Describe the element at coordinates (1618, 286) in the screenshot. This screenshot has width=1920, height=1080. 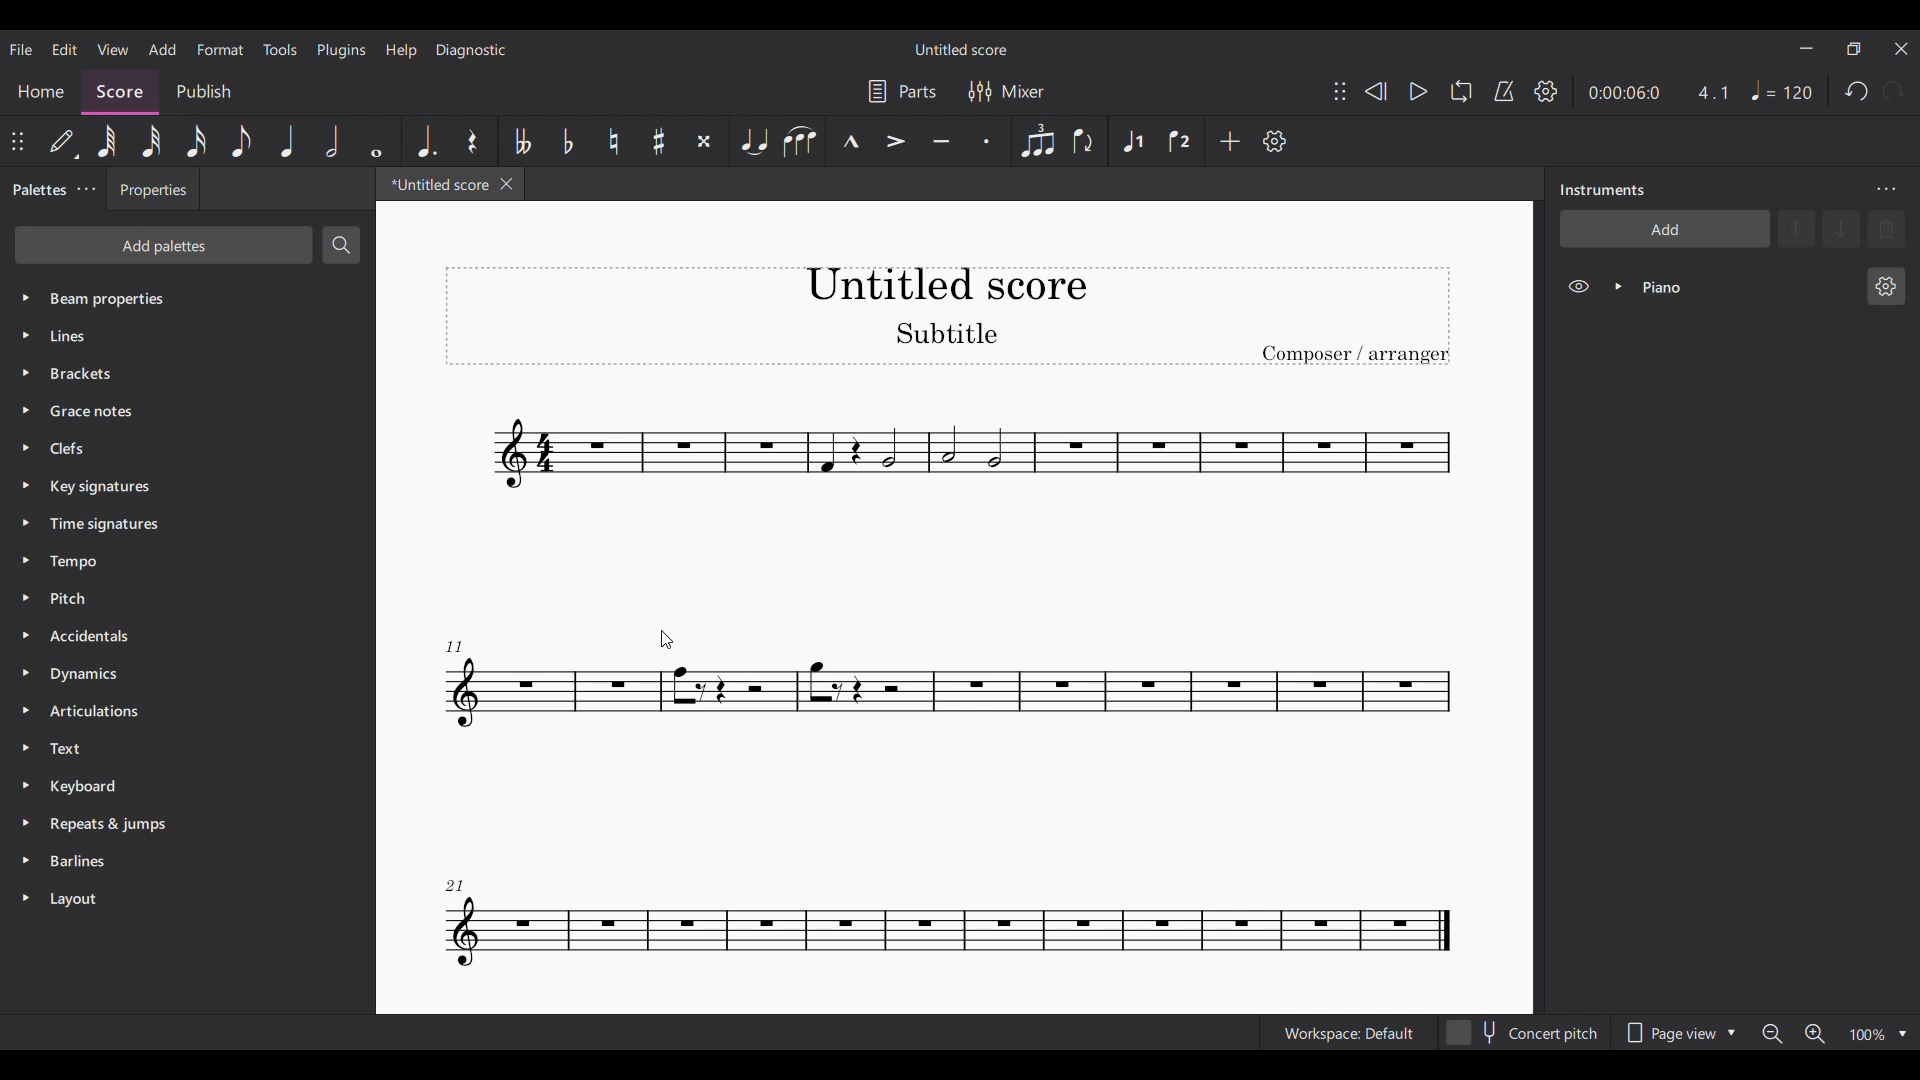
I see `Expand` at that location.